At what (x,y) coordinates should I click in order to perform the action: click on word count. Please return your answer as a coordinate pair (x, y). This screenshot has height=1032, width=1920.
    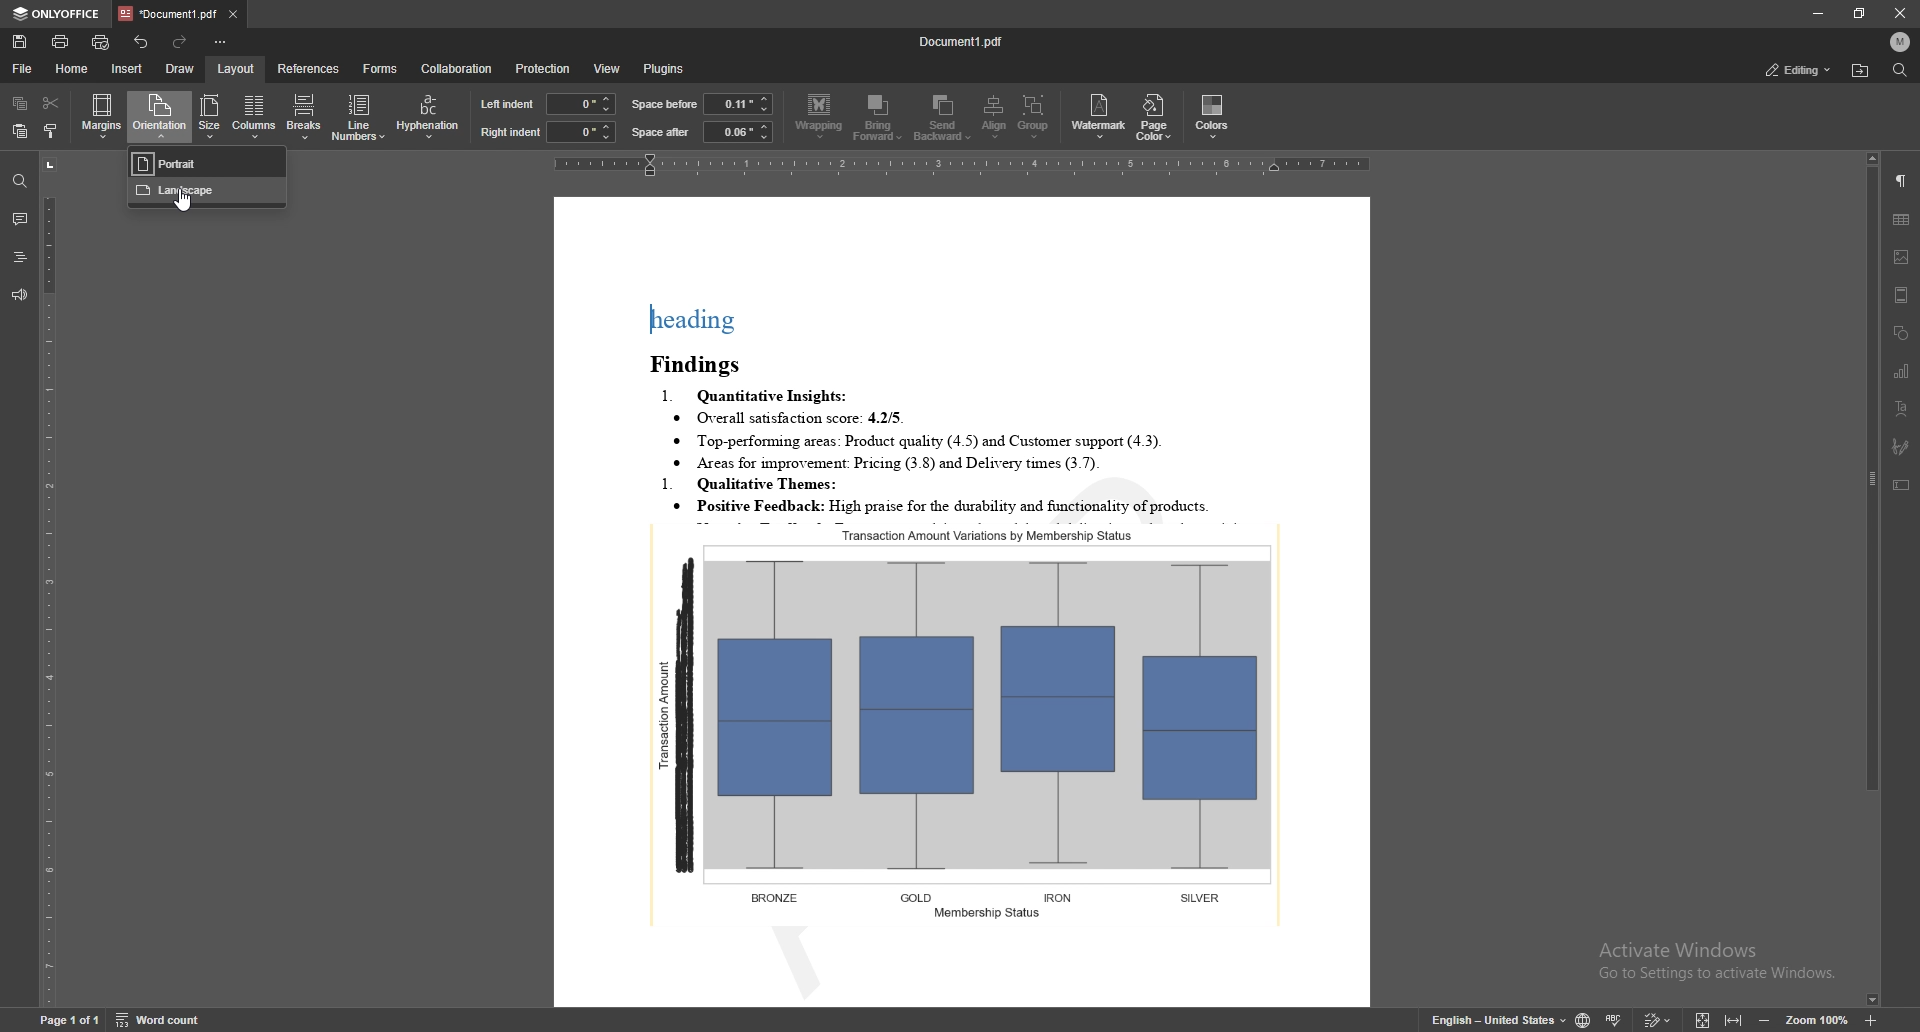
    Looking at the image, I should click on (160, 1019).